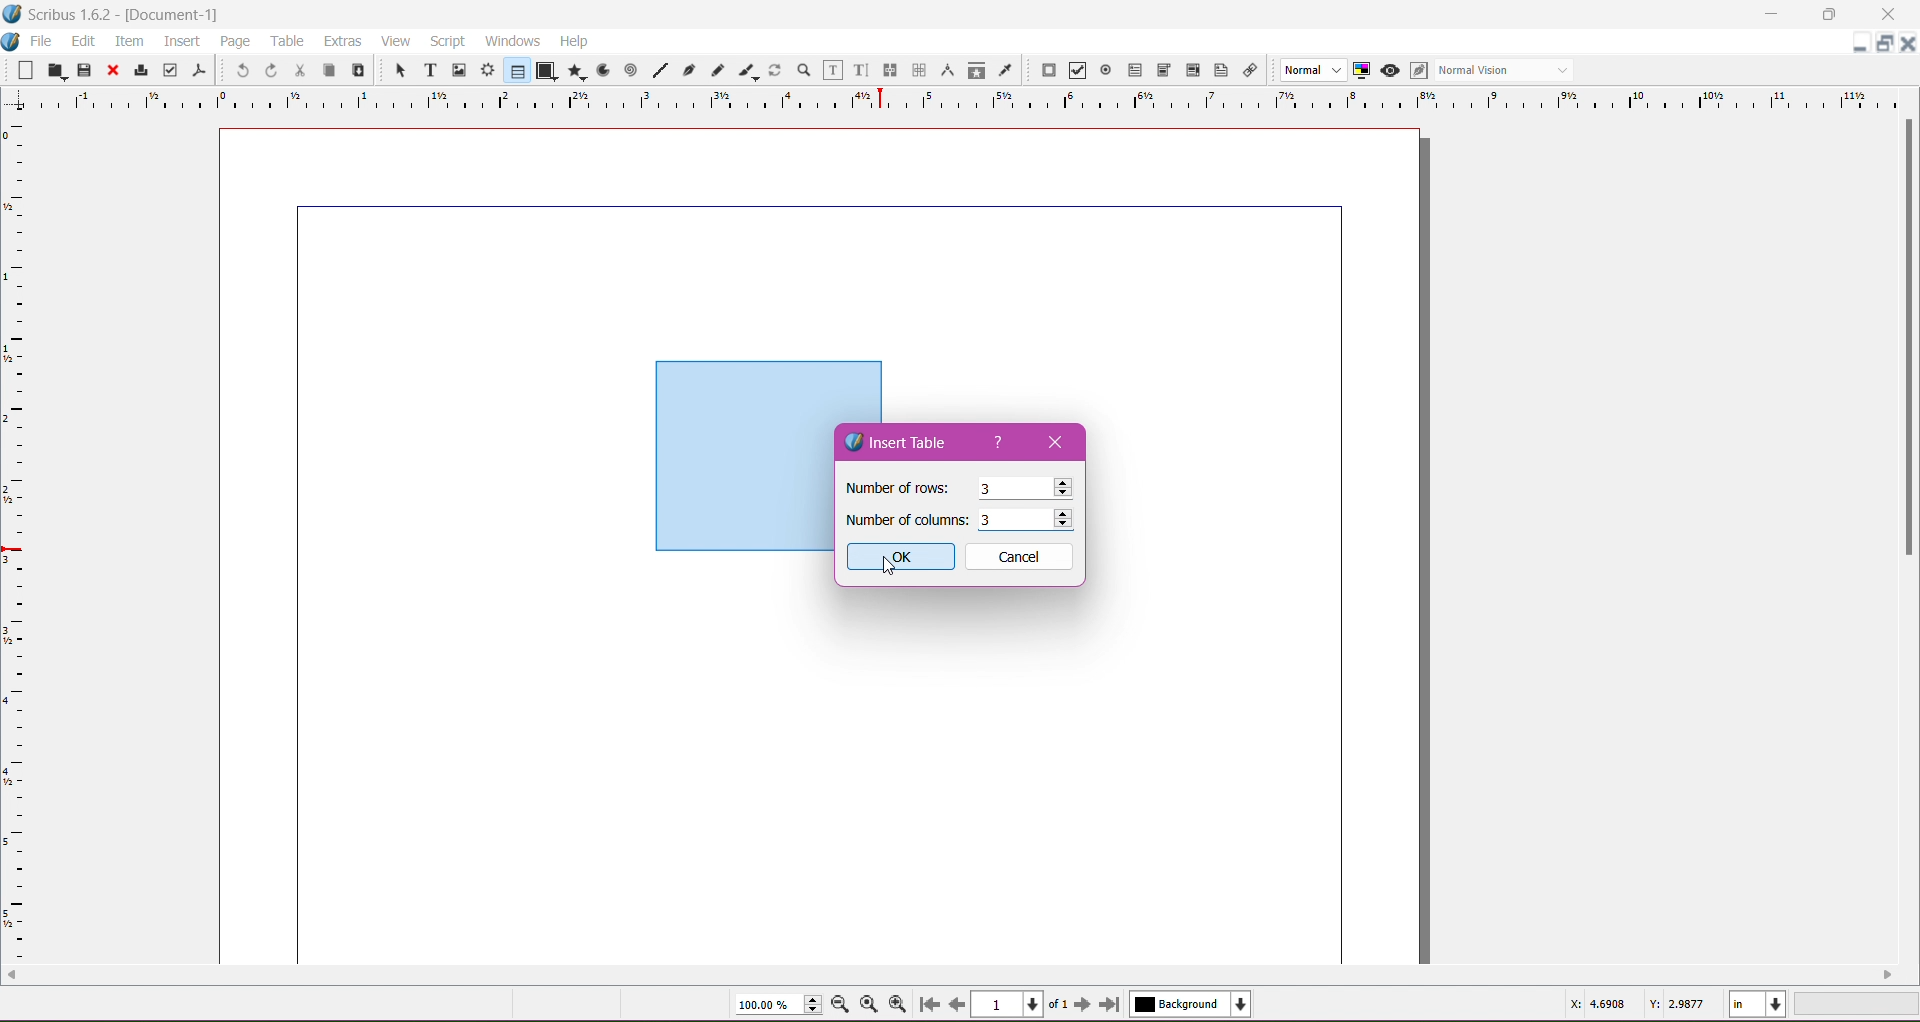 This screenshot has width=1920, height=1022. I want to click on Insert, so click(182, 38).